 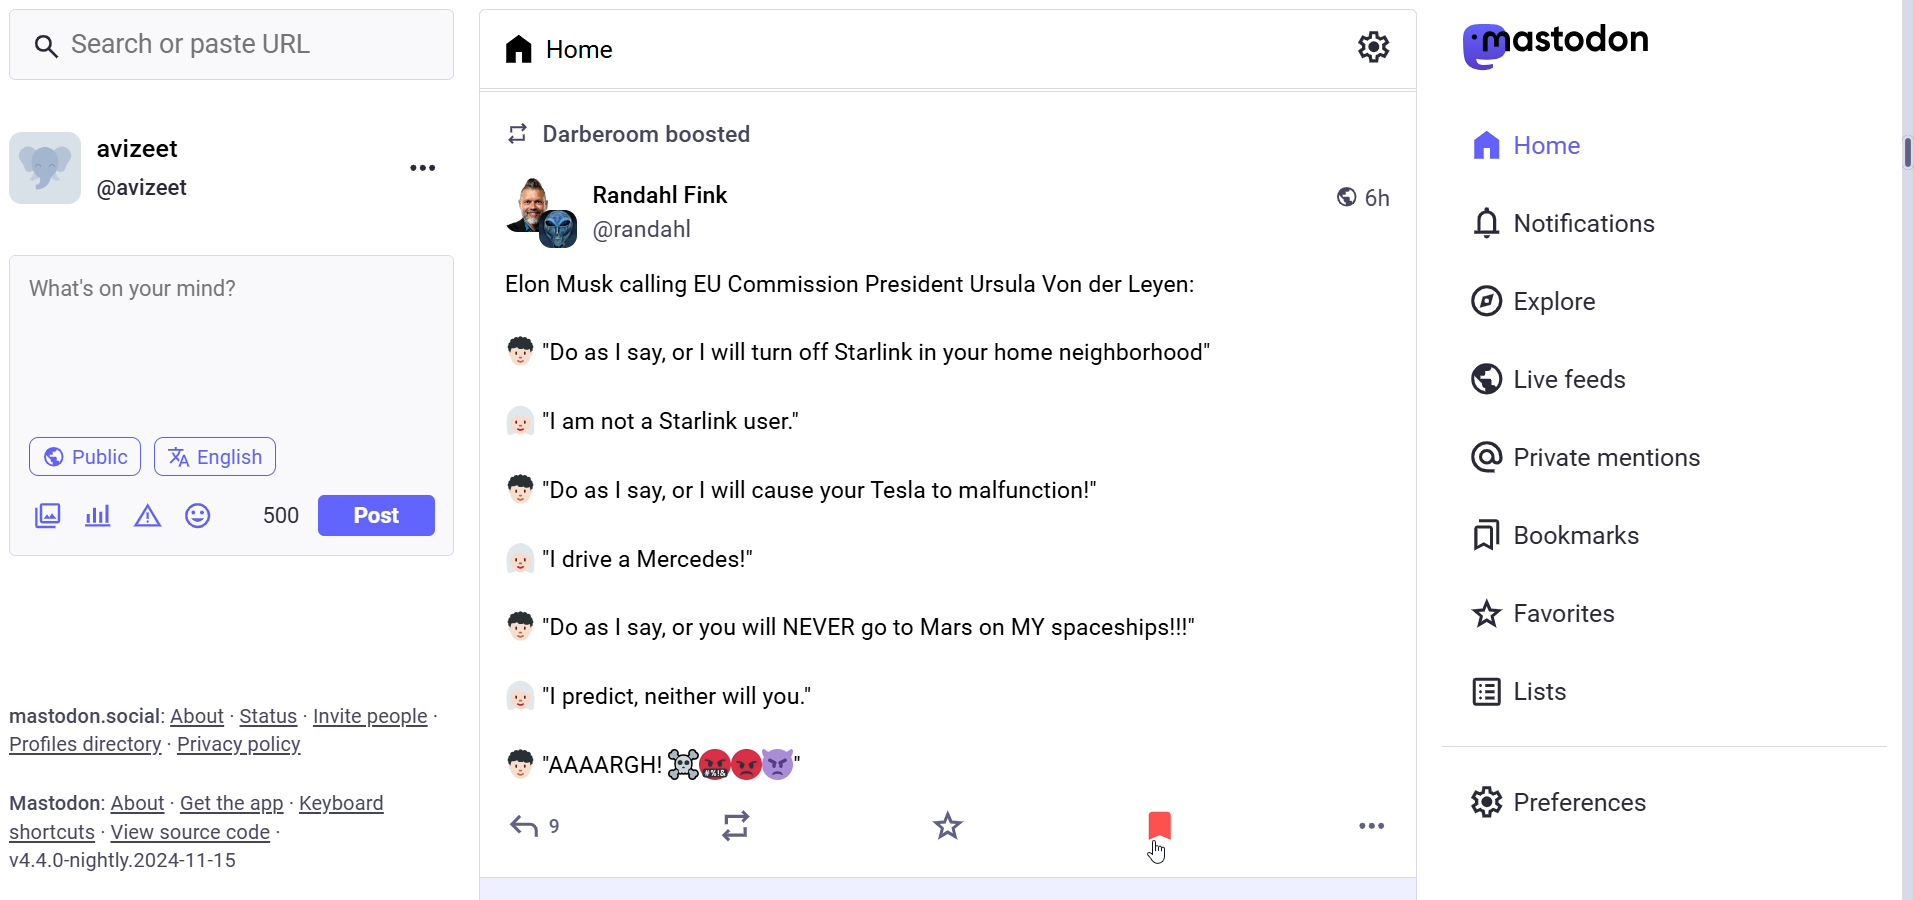 I want to click on Bookmarks, so click(x=1556, y=533).